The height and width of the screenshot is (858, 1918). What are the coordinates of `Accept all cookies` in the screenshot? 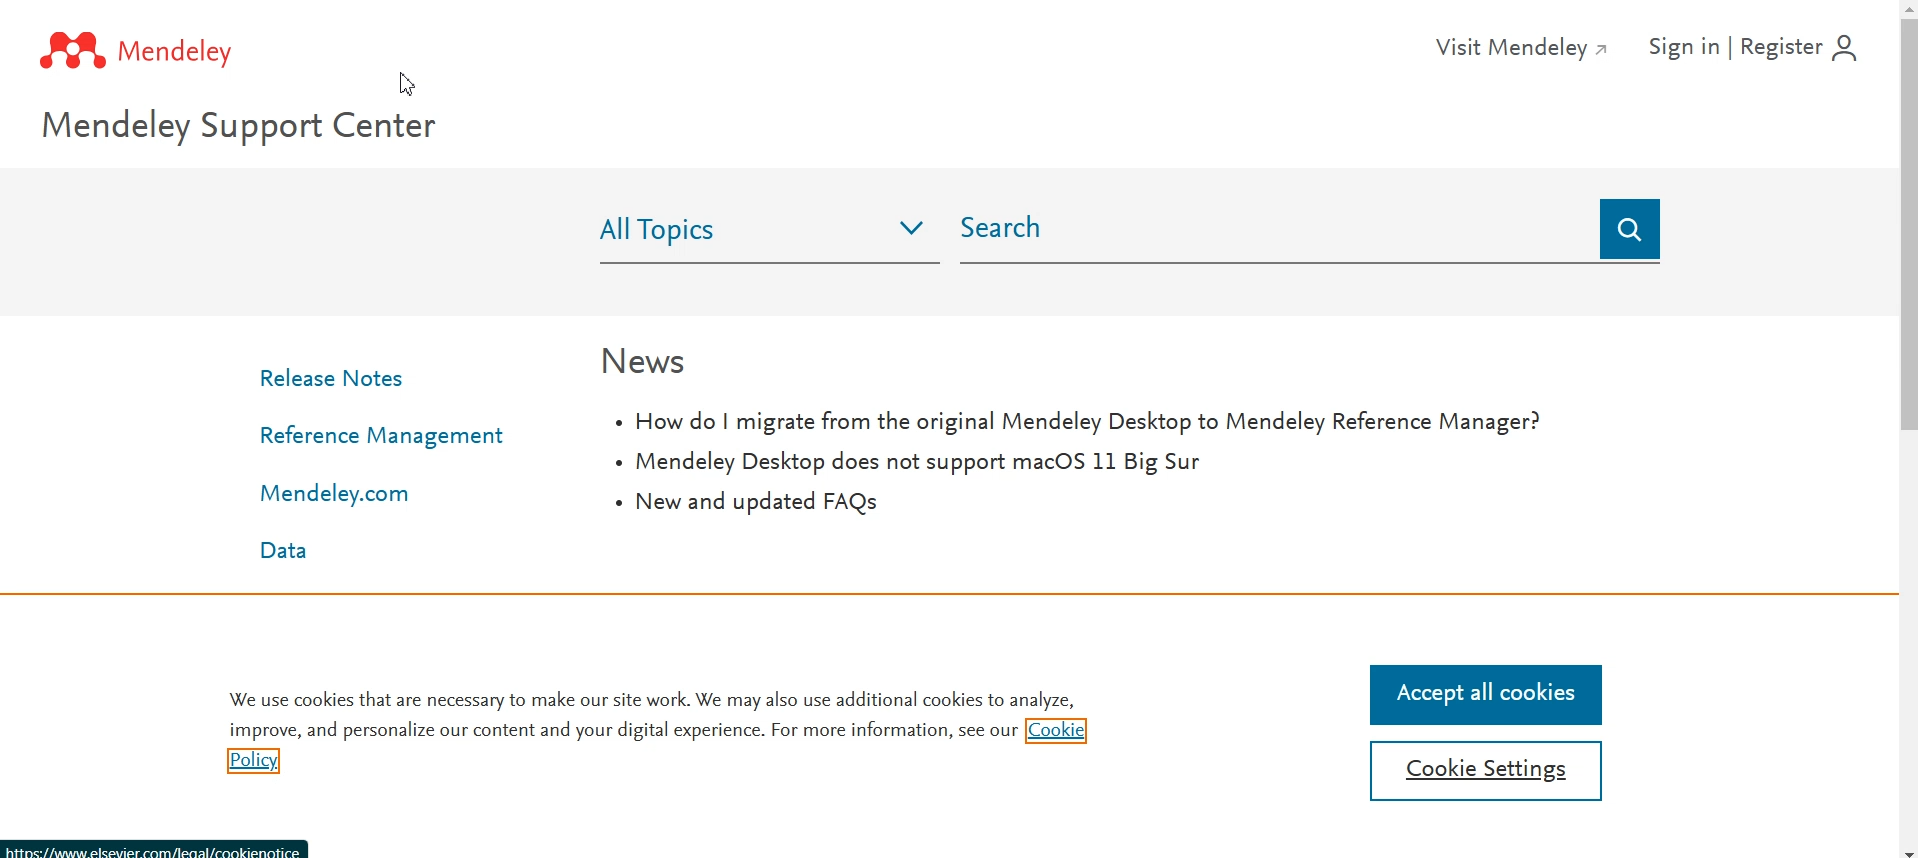 It's located at (1487, 695).